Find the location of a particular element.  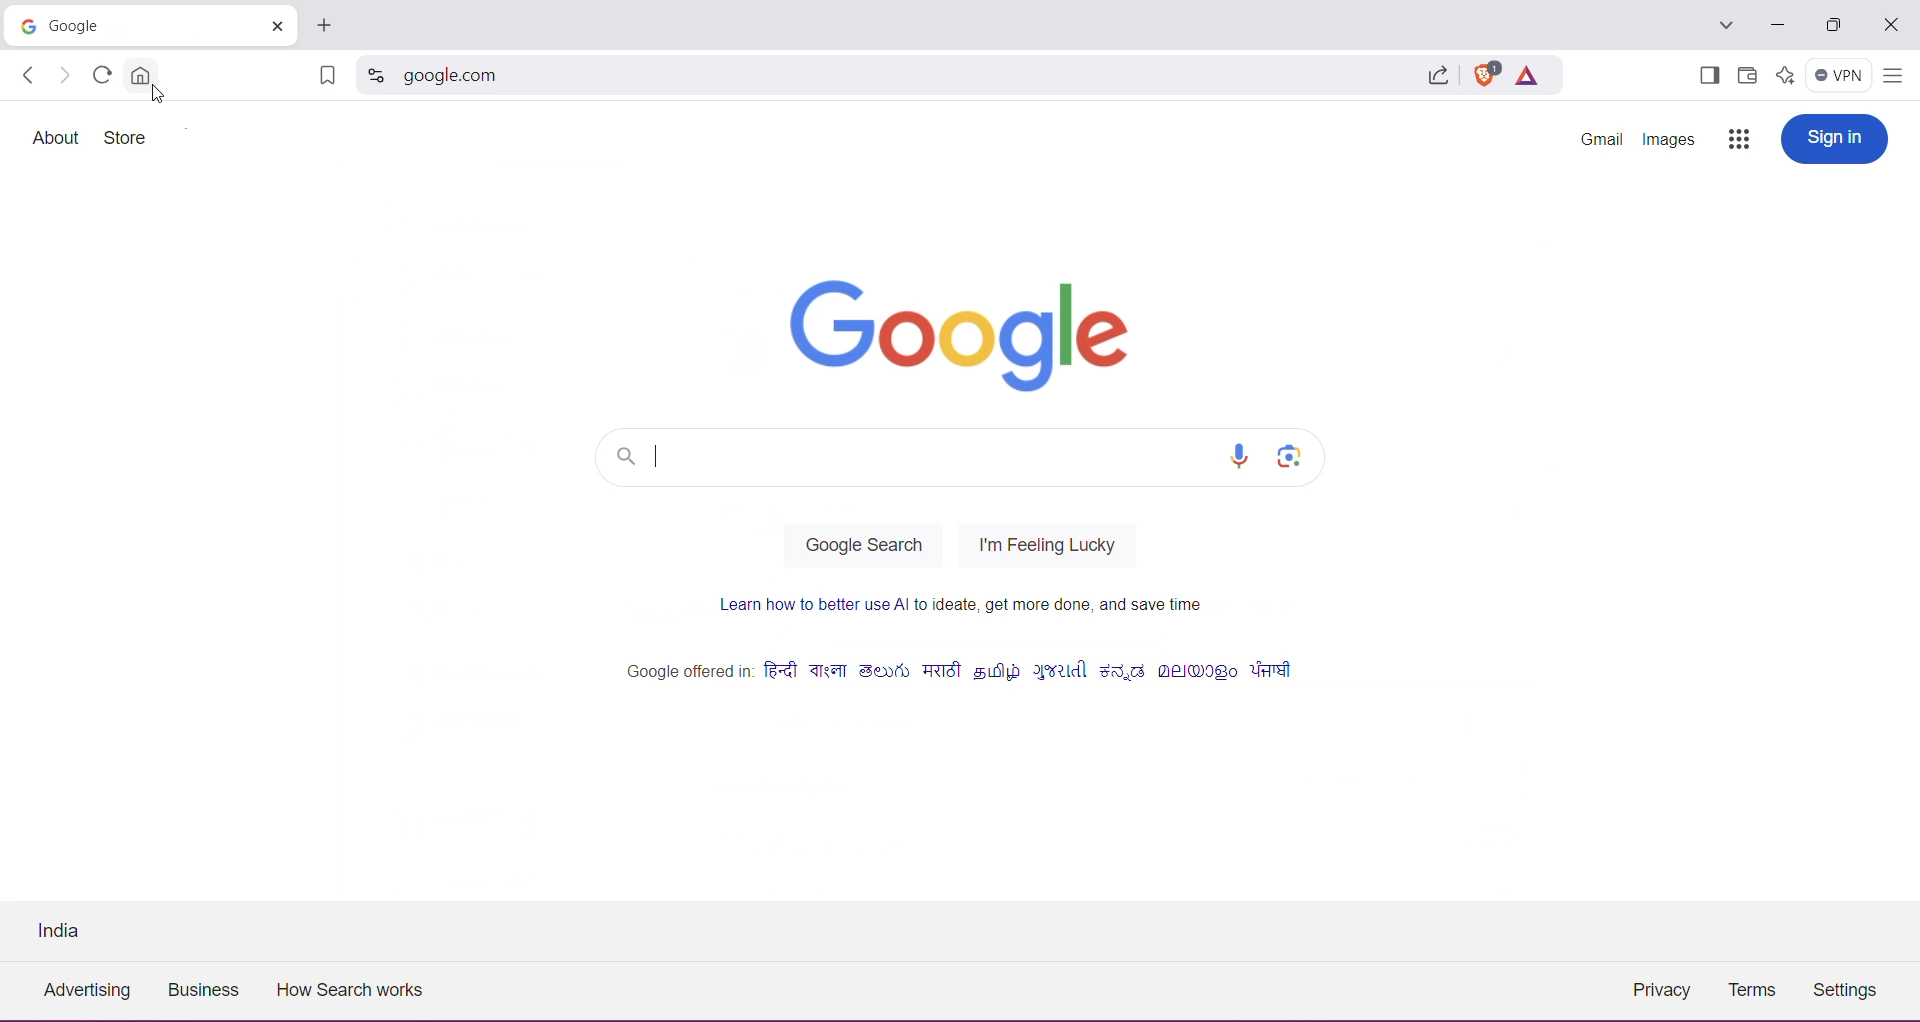

Images is located at coordinates (1669, 140).